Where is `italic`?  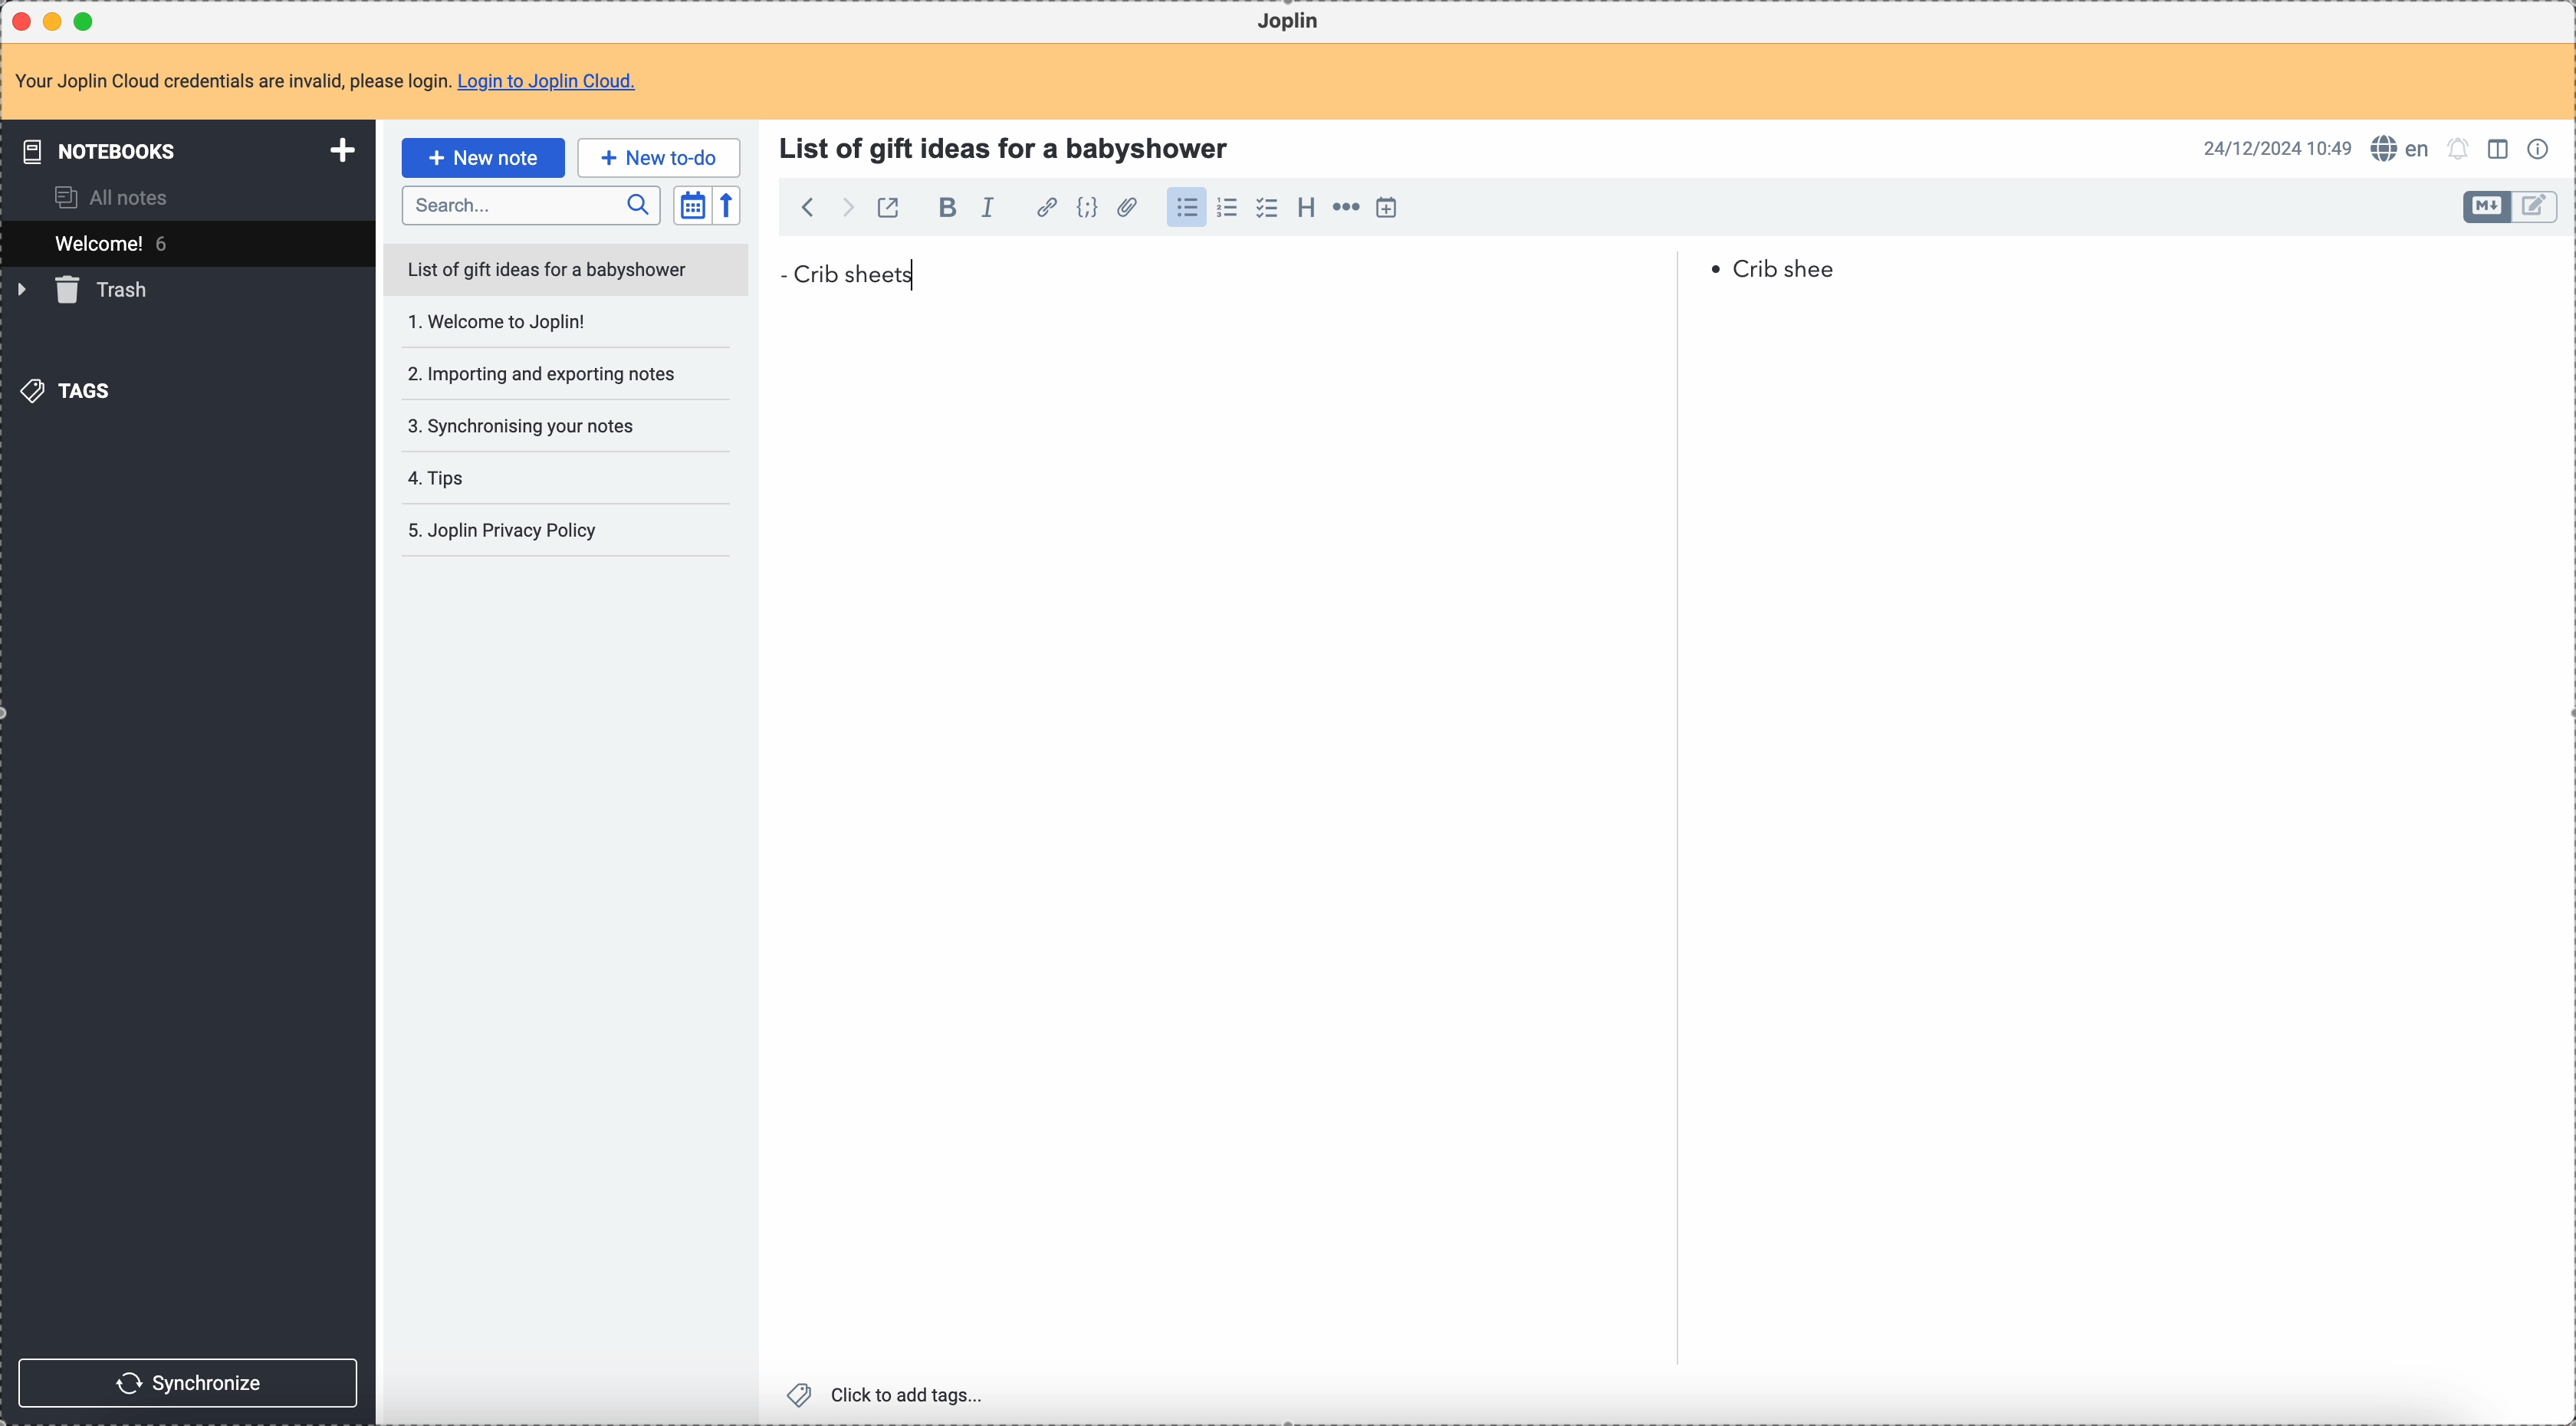 italic is located at coordinates (990, 209).